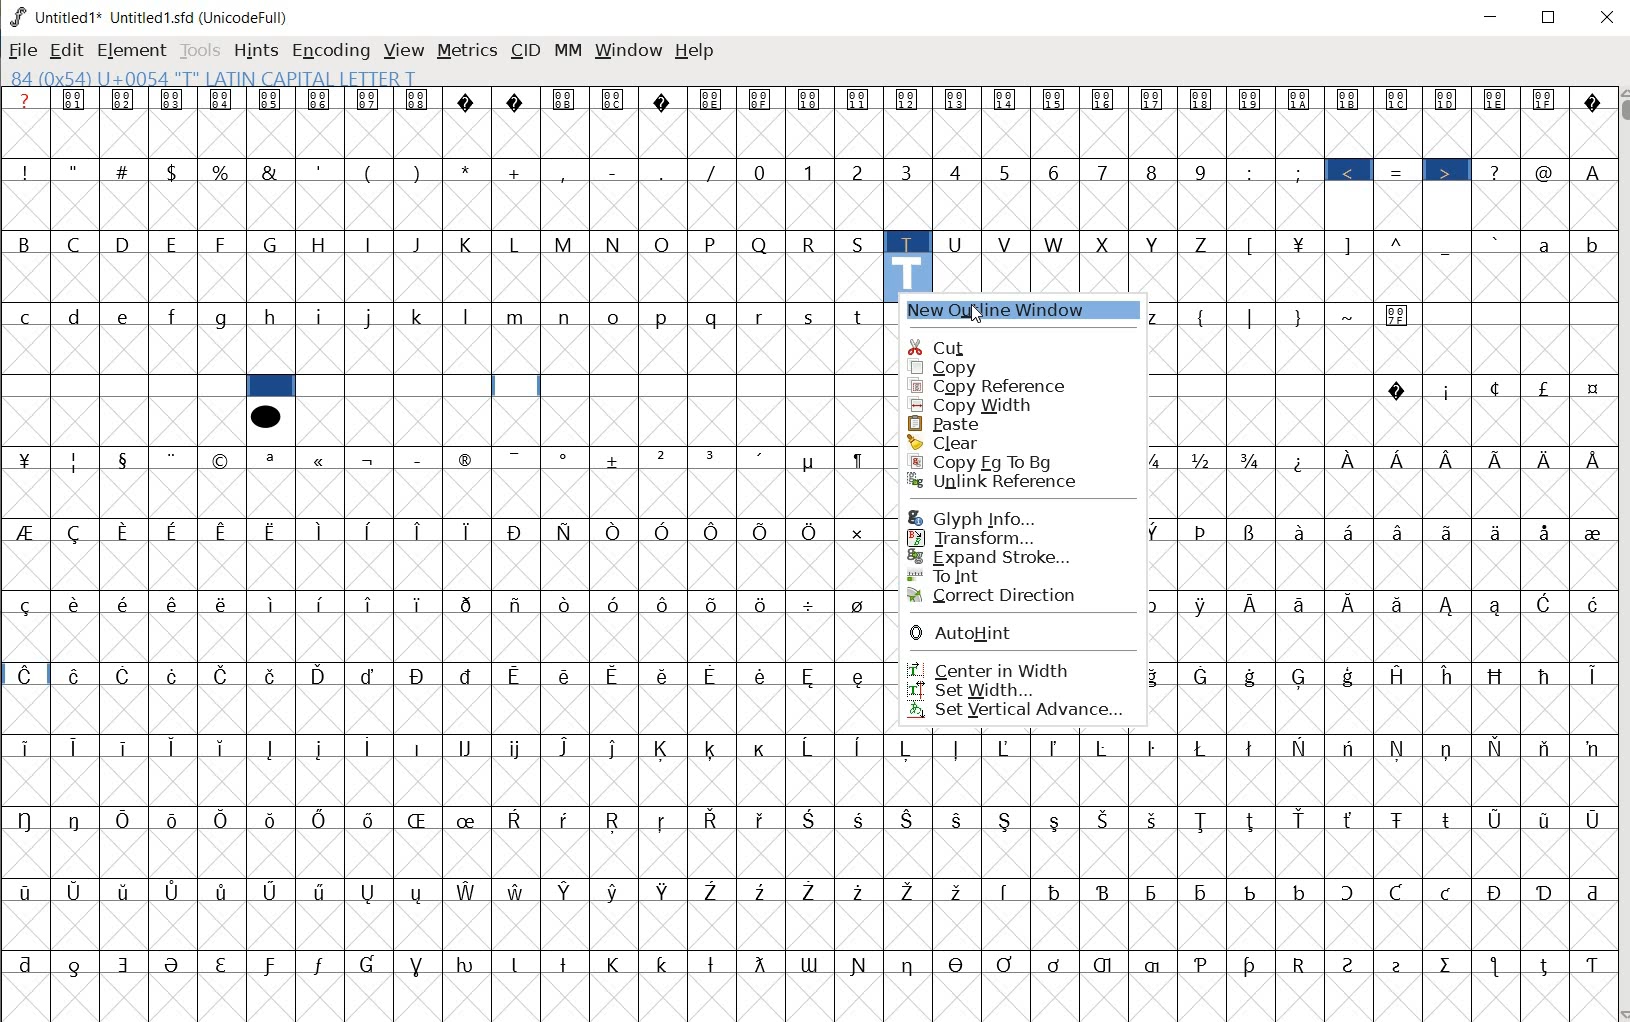 Image resolution: width=1630 pixels, height=1022 pixels. I want to click on R, so click(812, 243).